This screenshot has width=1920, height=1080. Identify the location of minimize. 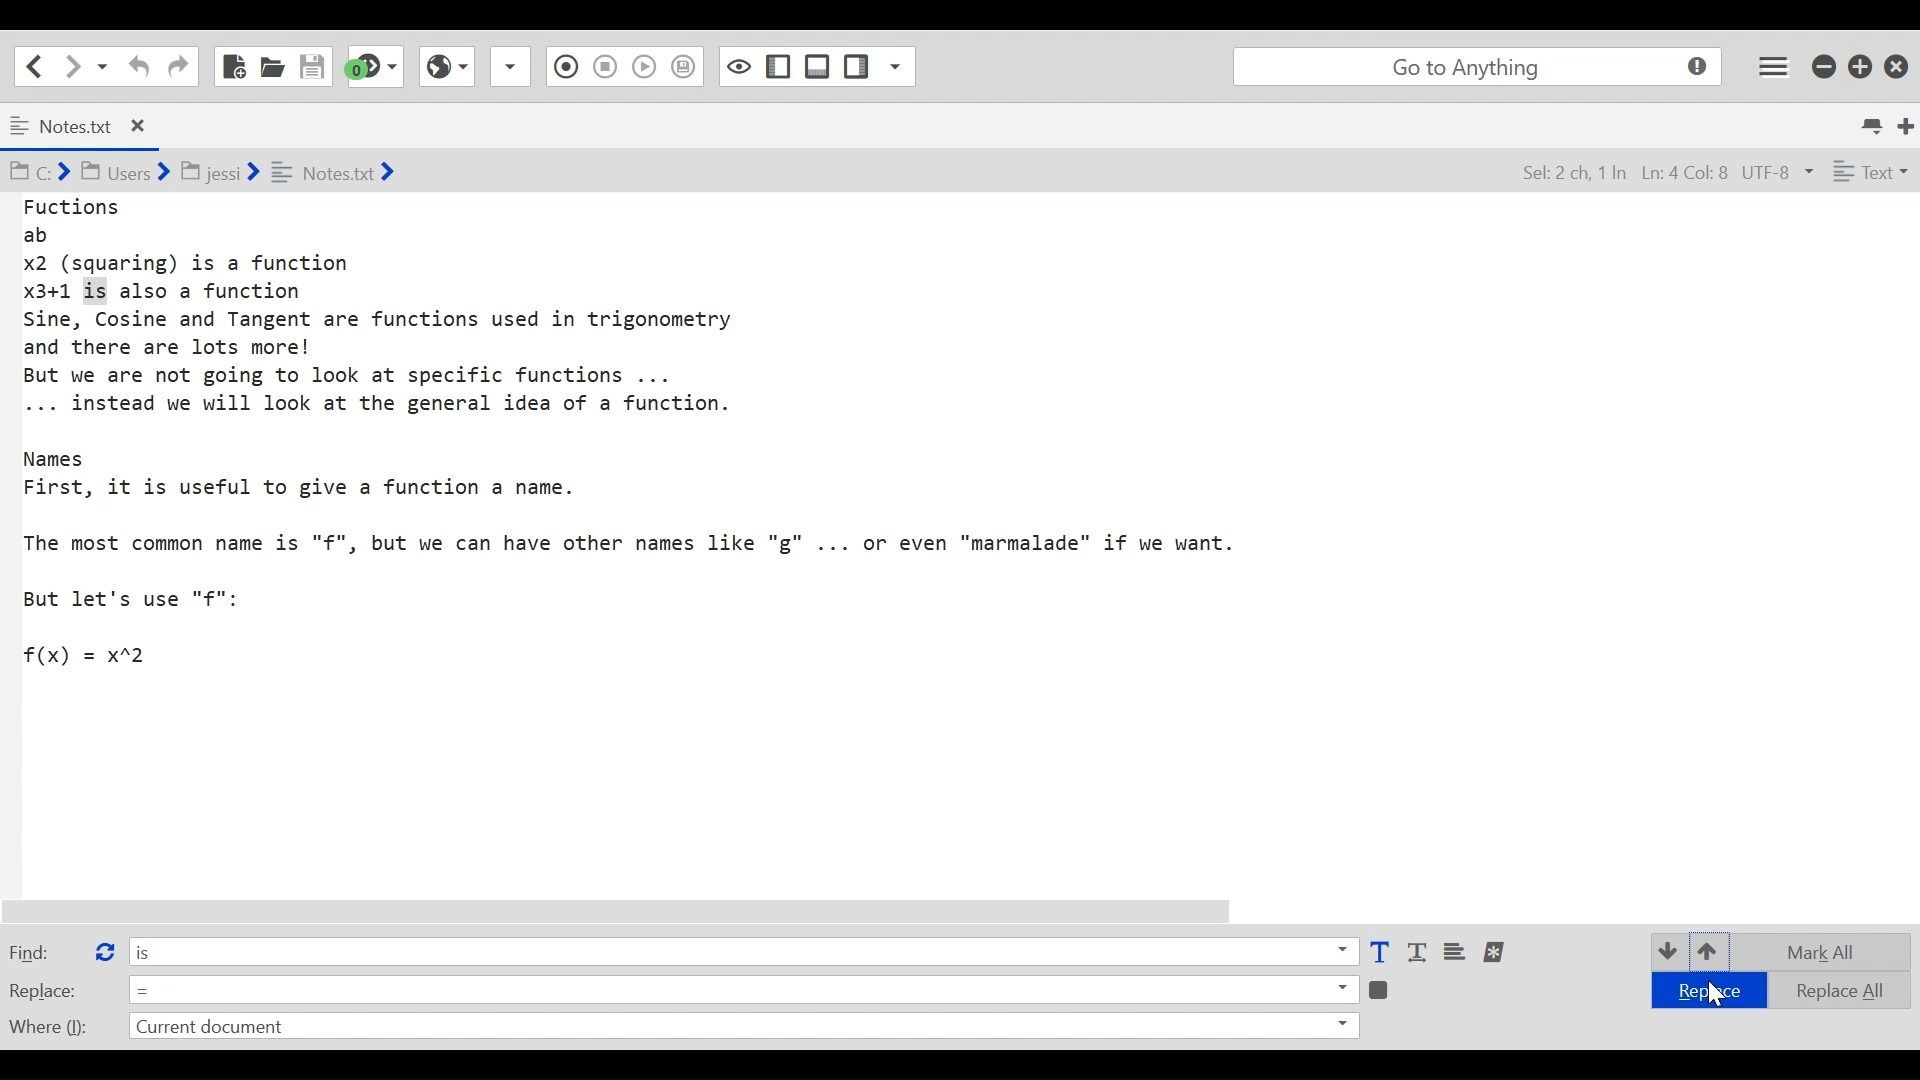
(1826, 64).